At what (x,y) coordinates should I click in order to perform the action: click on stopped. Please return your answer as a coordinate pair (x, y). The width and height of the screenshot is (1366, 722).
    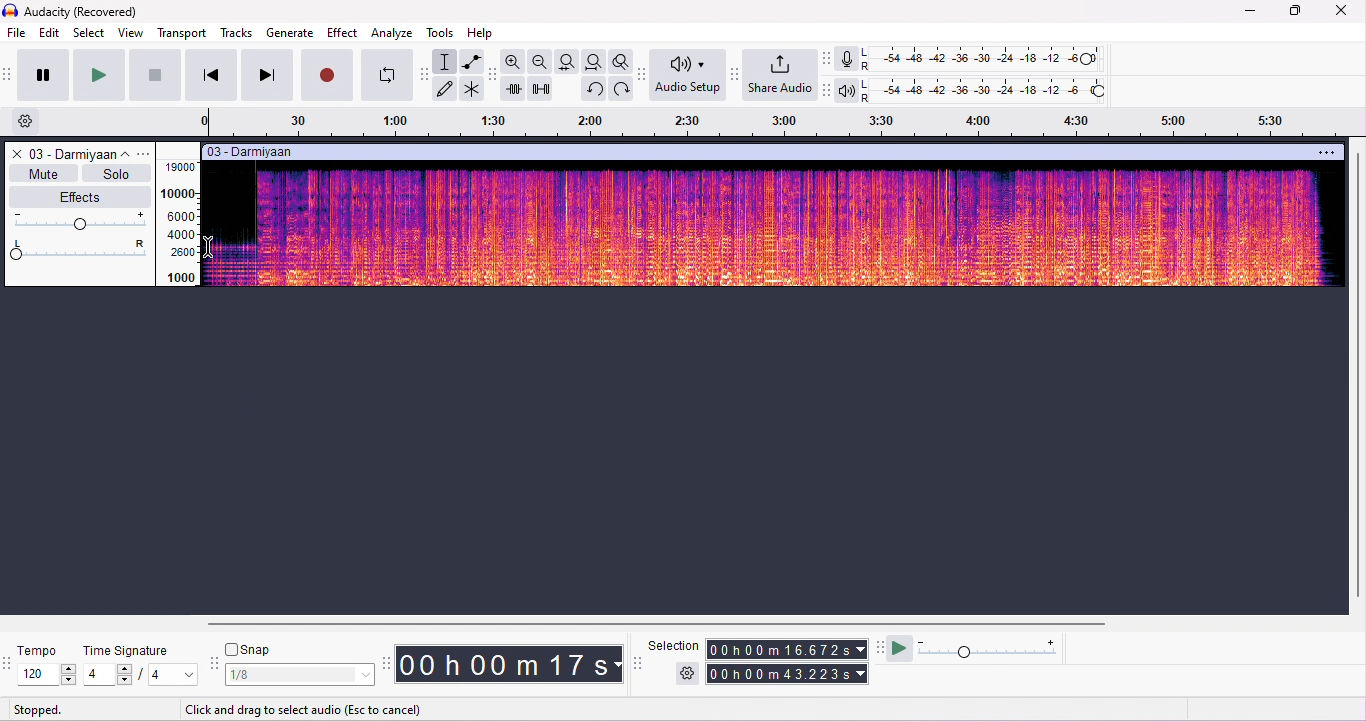
    Looking at the image, I should click on (38, 709).